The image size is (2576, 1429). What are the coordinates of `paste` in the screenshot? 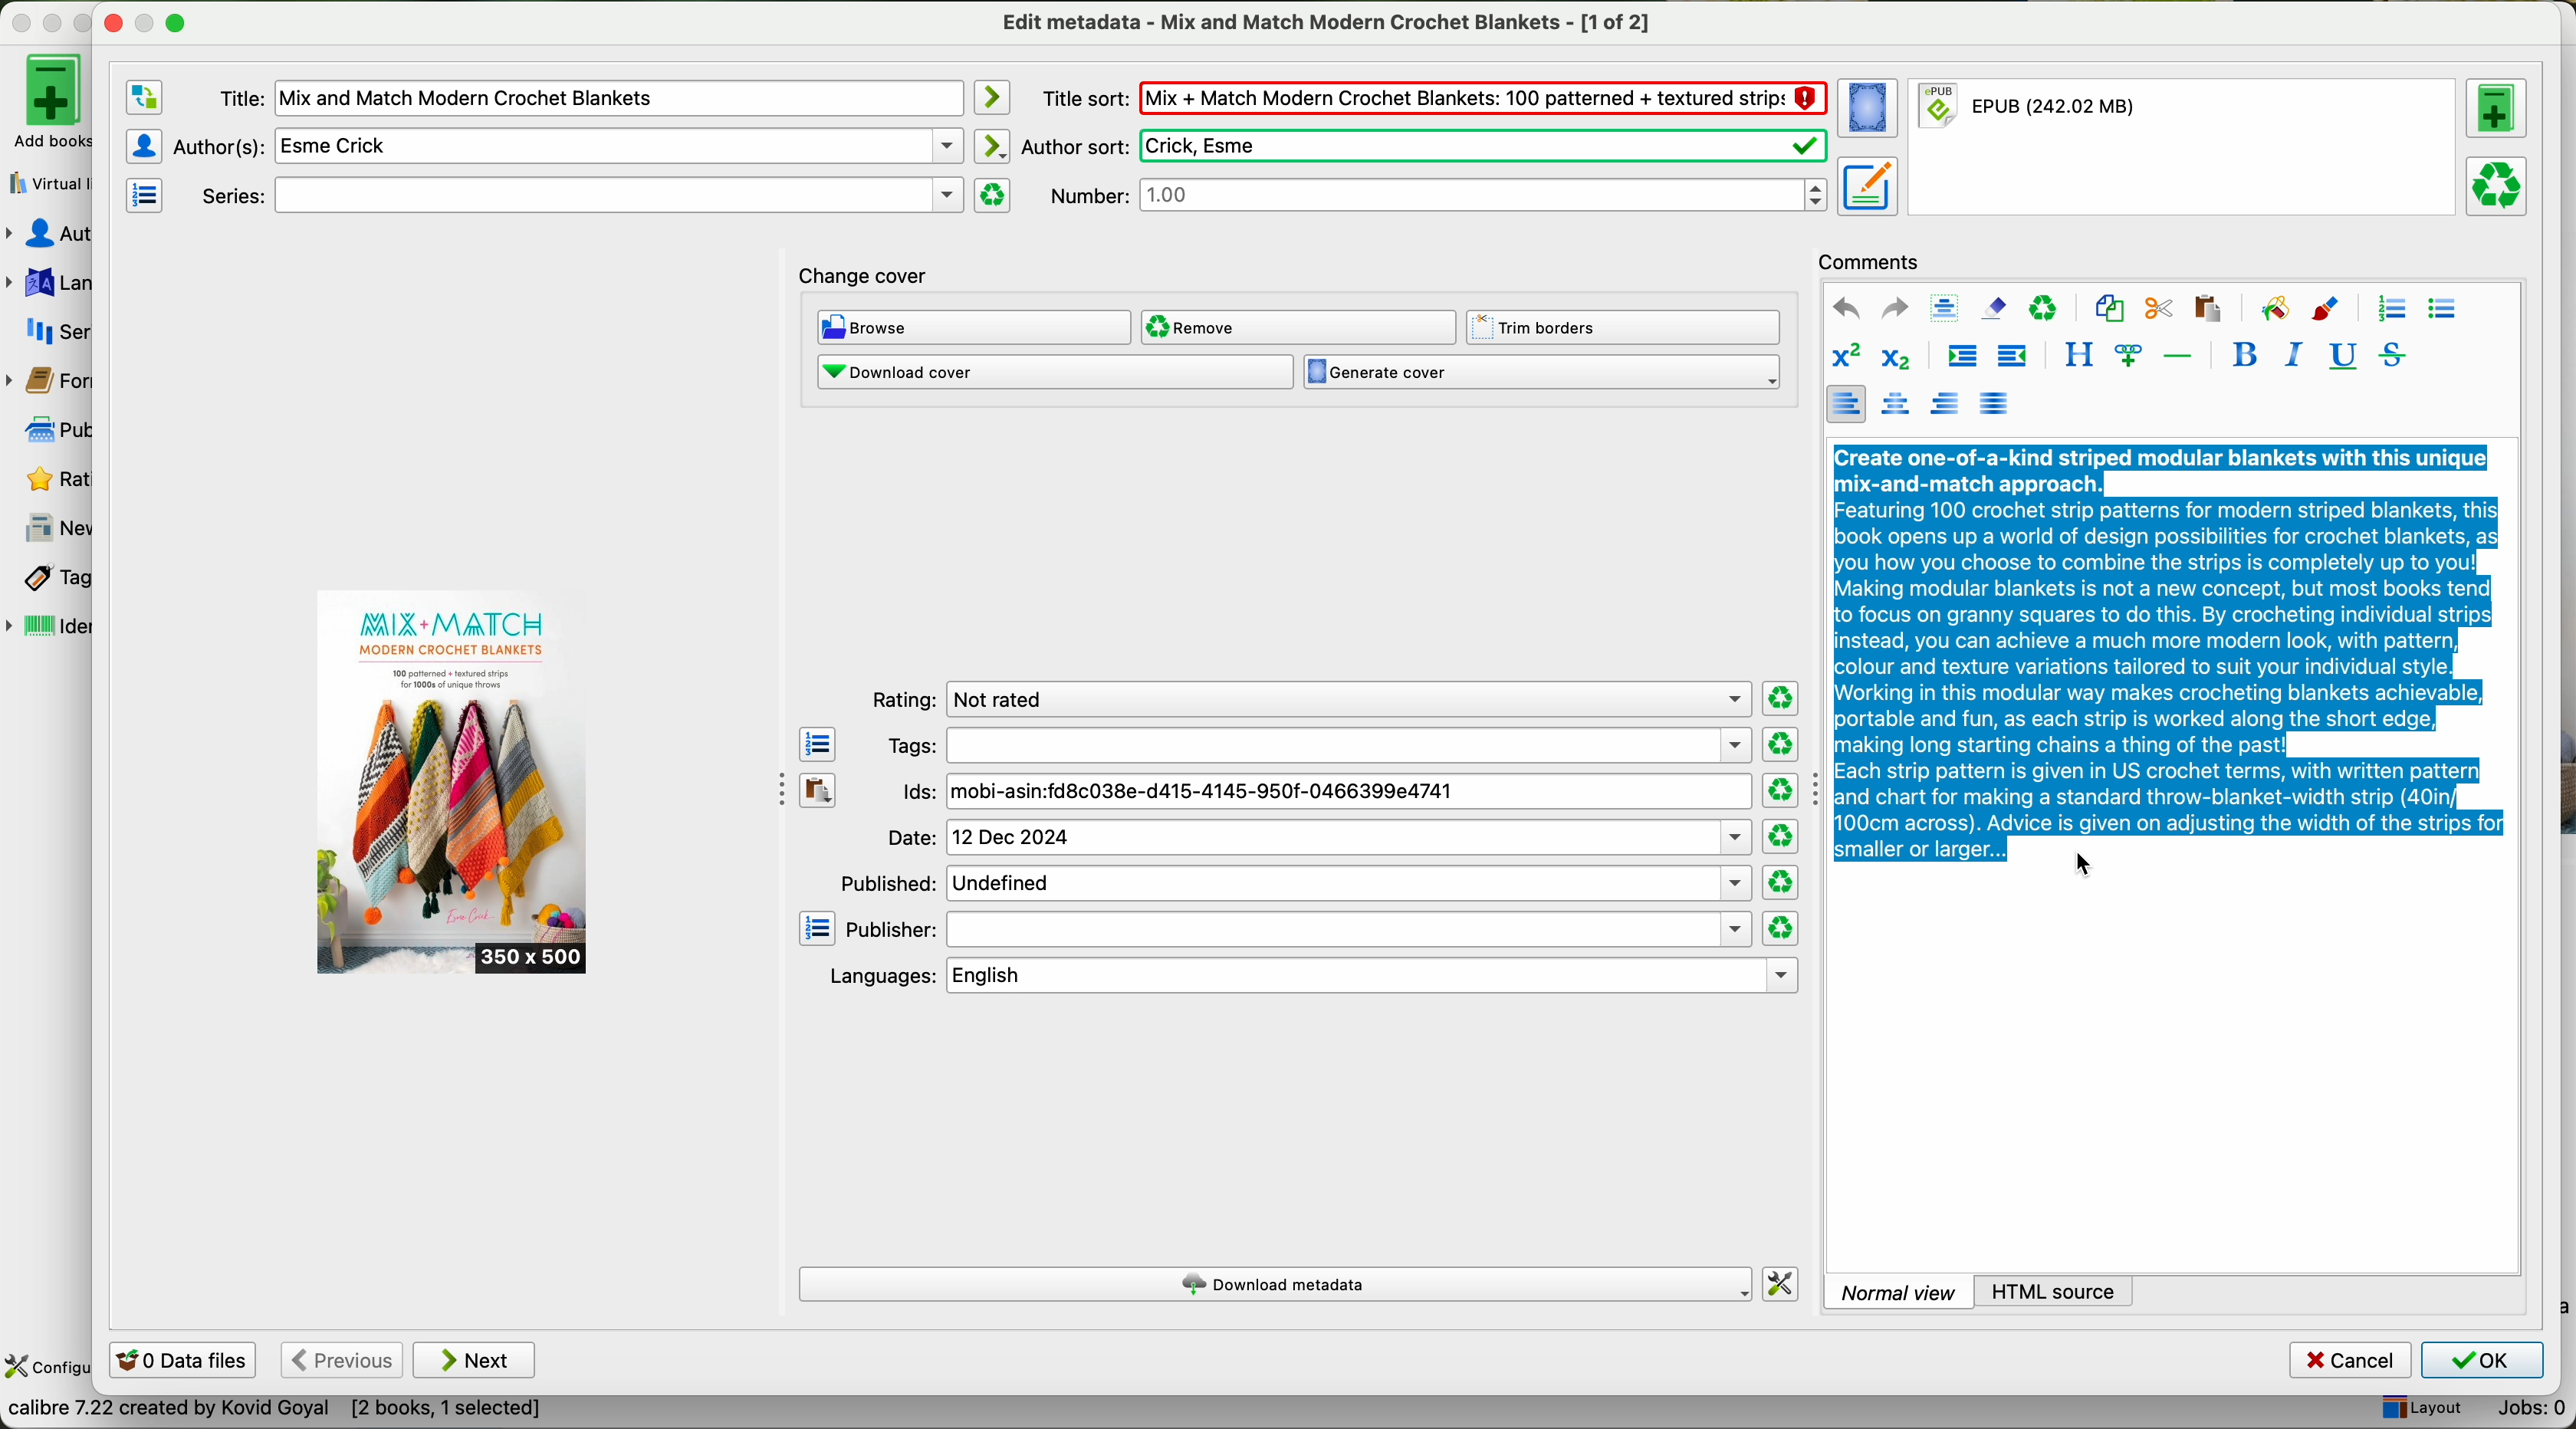 It's located at (2205, 307).